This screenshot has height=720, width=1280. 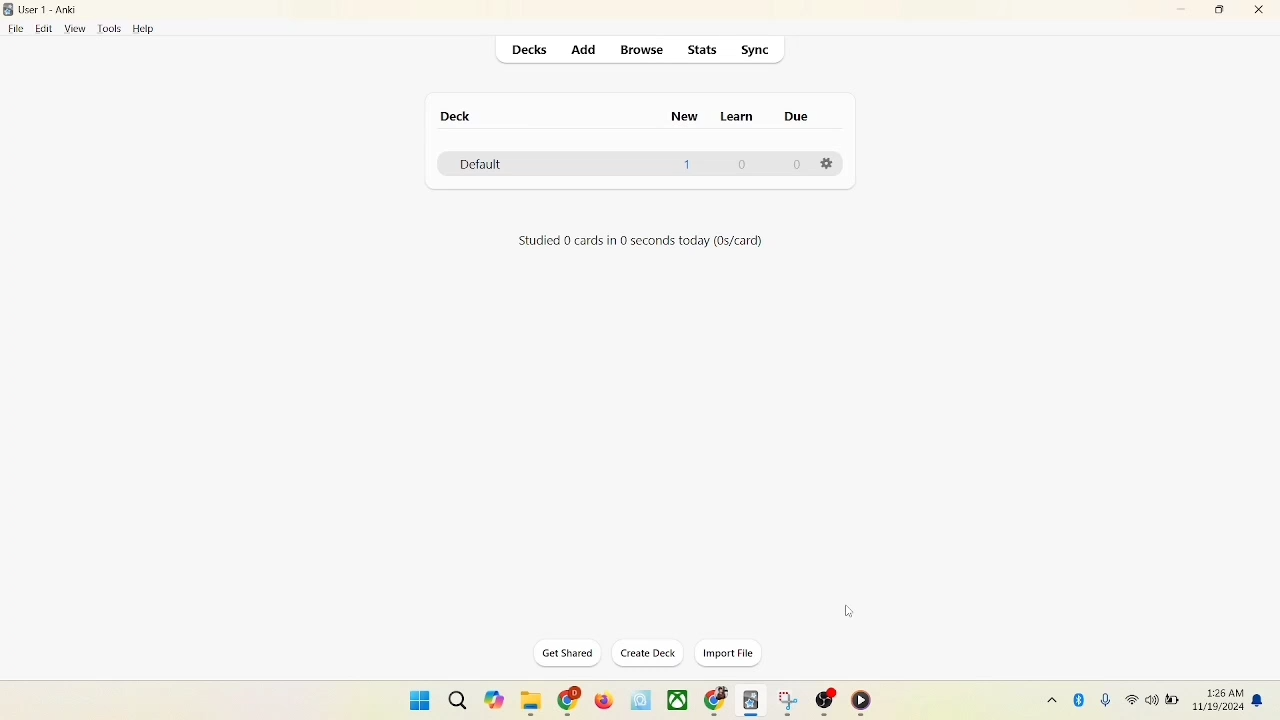 I want to click on battery, so click(x=1172, y=702).